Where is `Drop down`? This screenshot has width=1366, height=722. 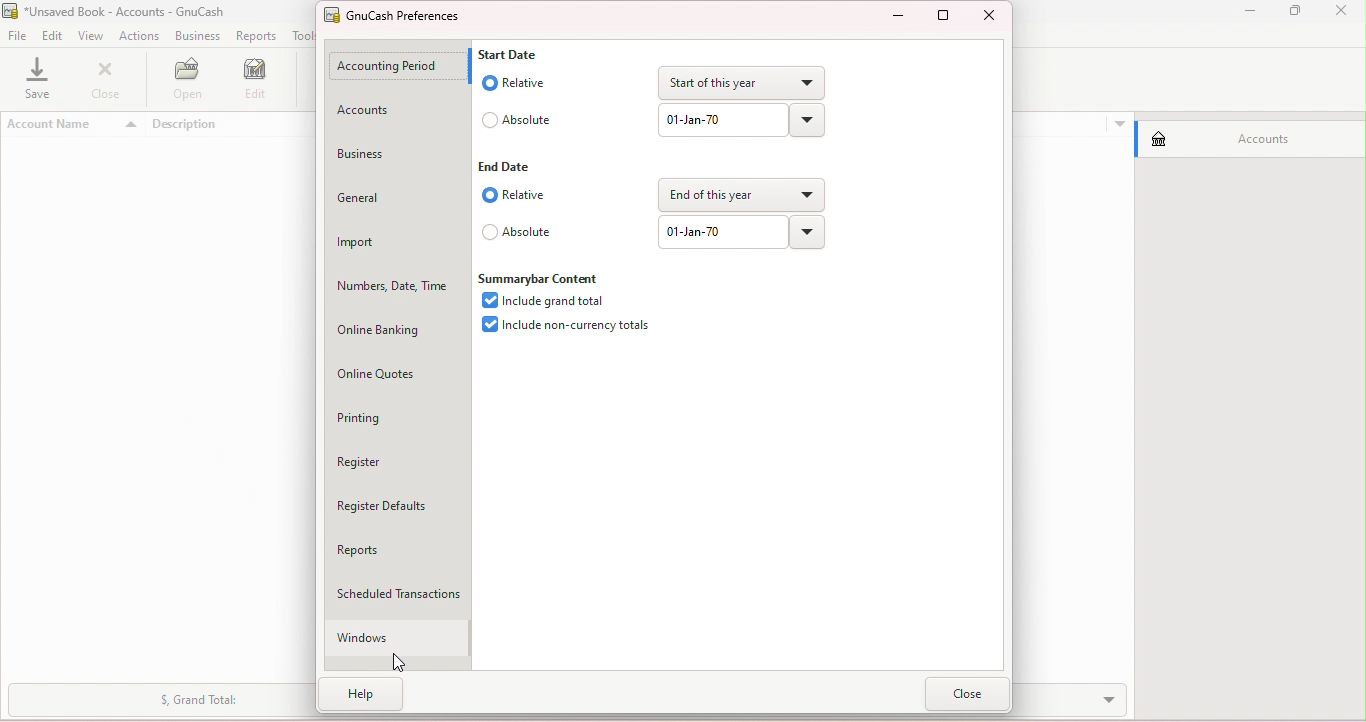 Drop down is located at coordinates (738, 83).